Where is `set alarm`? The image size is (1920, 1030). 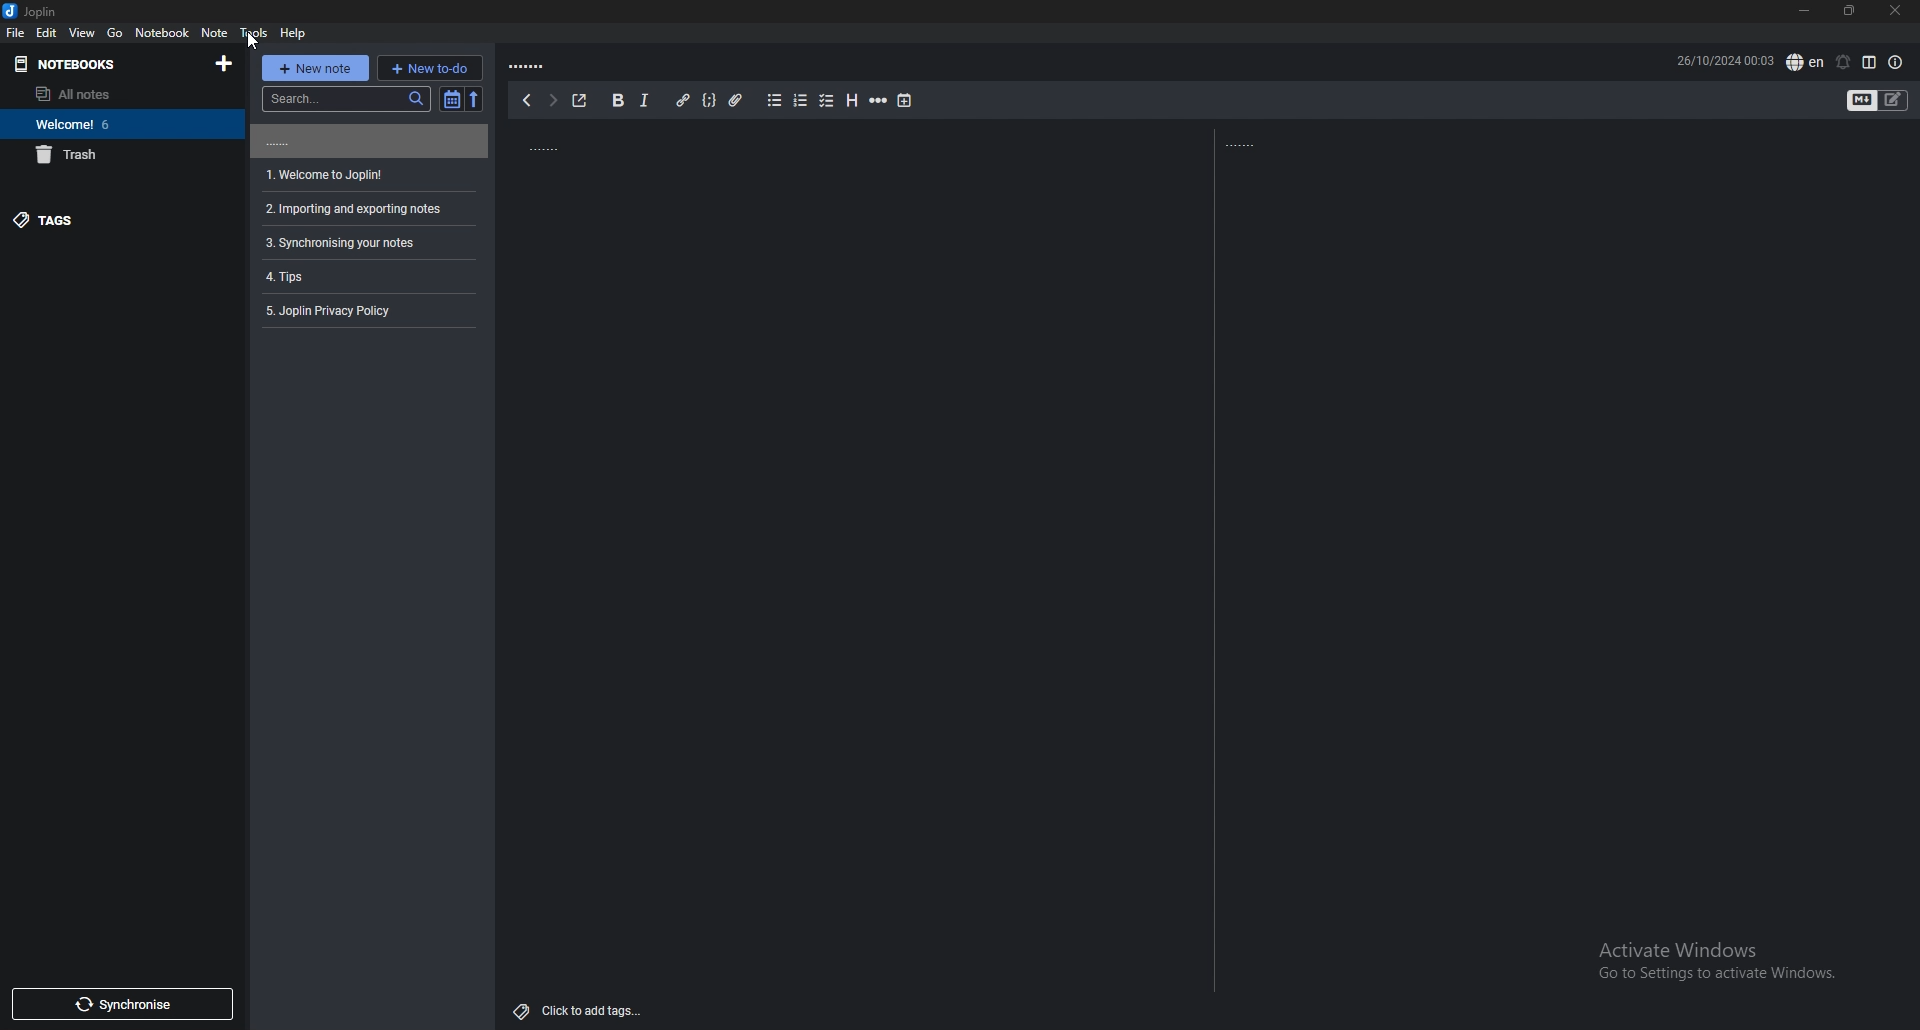
set alarm is located at coordinates (1844, 61).